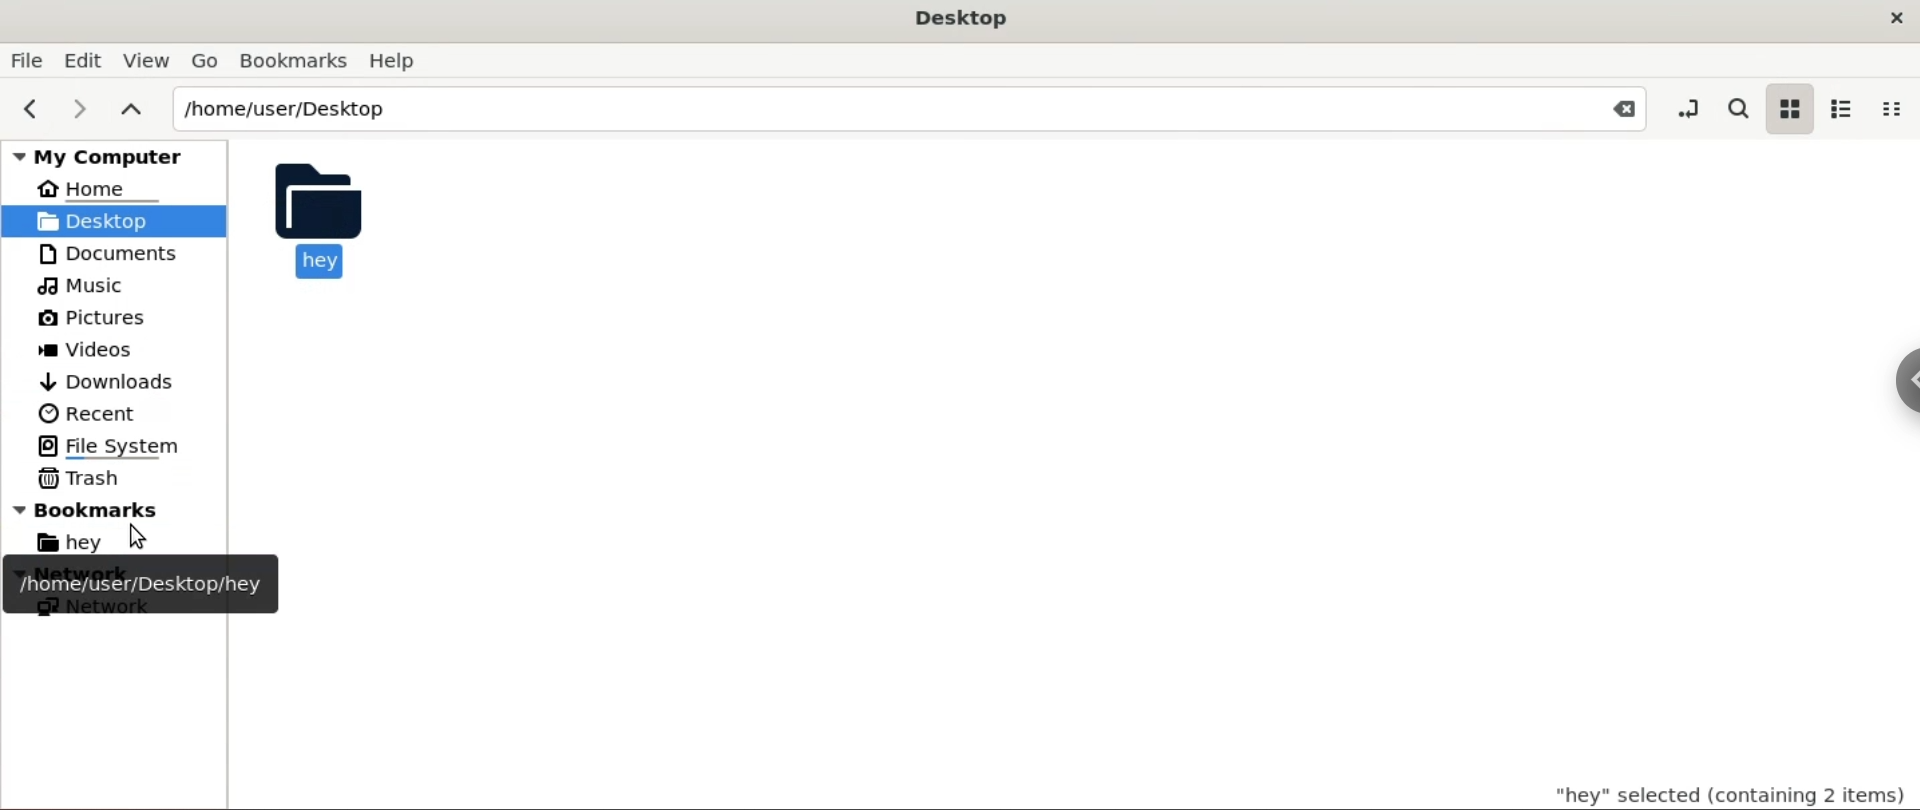  What do you see at coordinates (133, 111) in the screenshot?
I see `parent folders` at bounding box center [133, 111].